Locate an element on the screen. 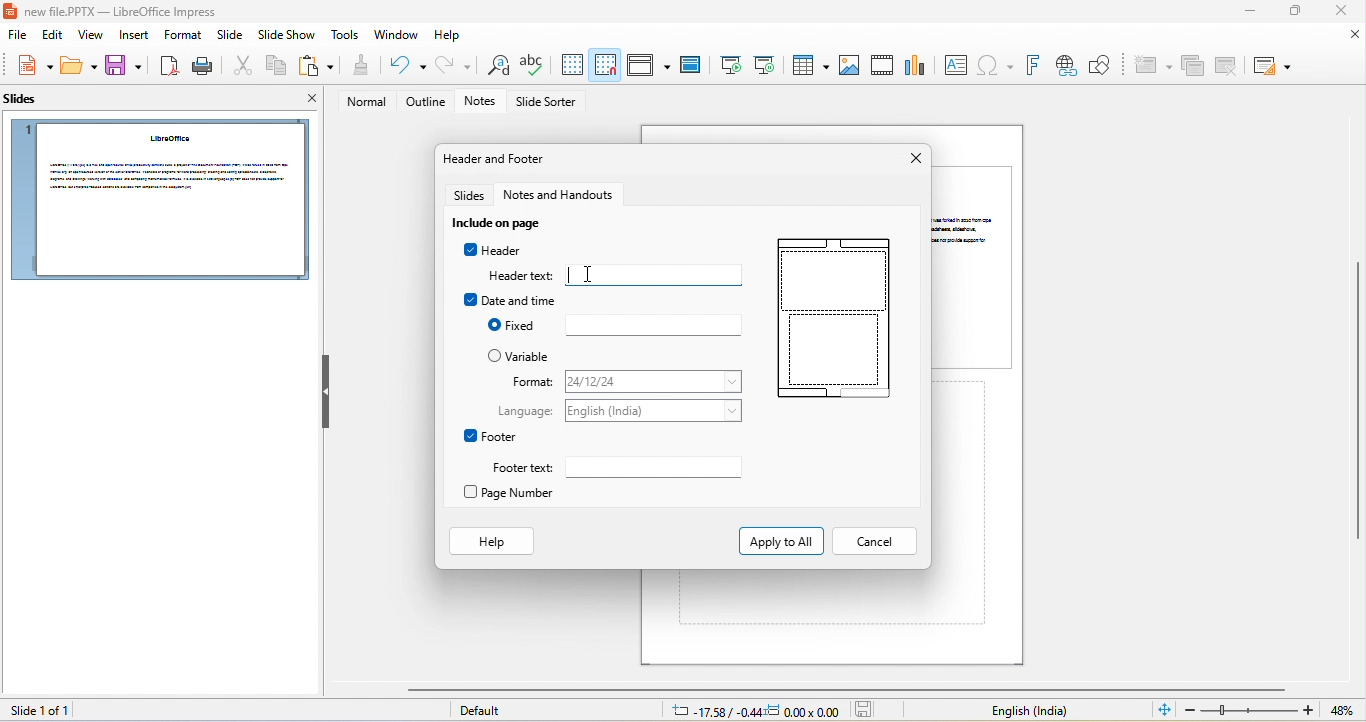 Image resolution: width=1366 pixels, height=722 pixels. find and replace is located at coordinates (494, 67).